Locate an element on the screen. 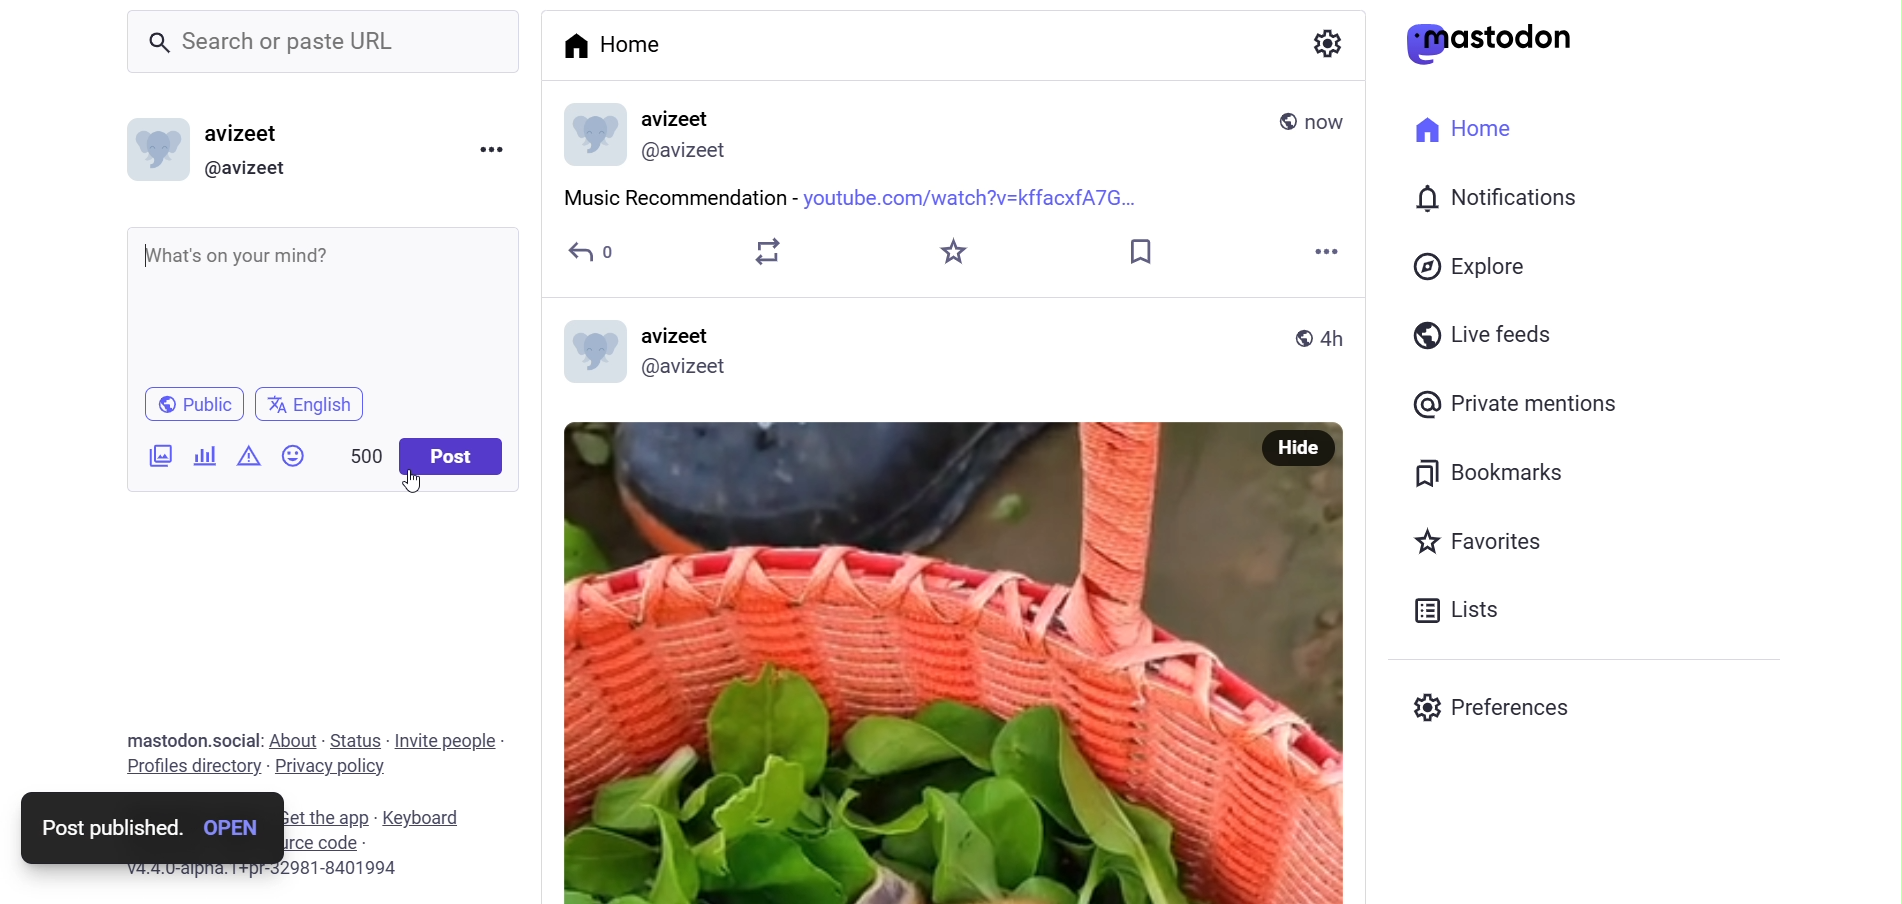 The image size is (1902, 904). social is located at coordinates (237, 739).